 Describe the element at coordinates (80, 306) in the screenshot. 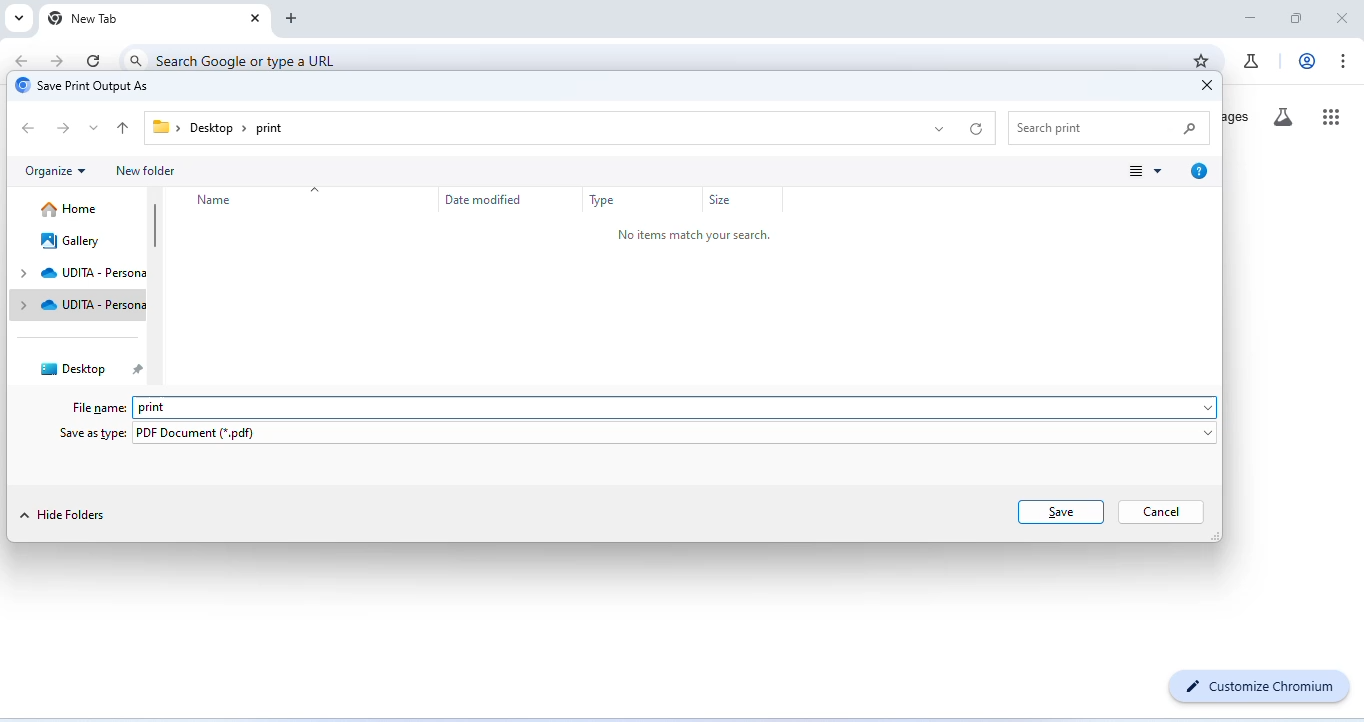

I see `udita personal` at that location.